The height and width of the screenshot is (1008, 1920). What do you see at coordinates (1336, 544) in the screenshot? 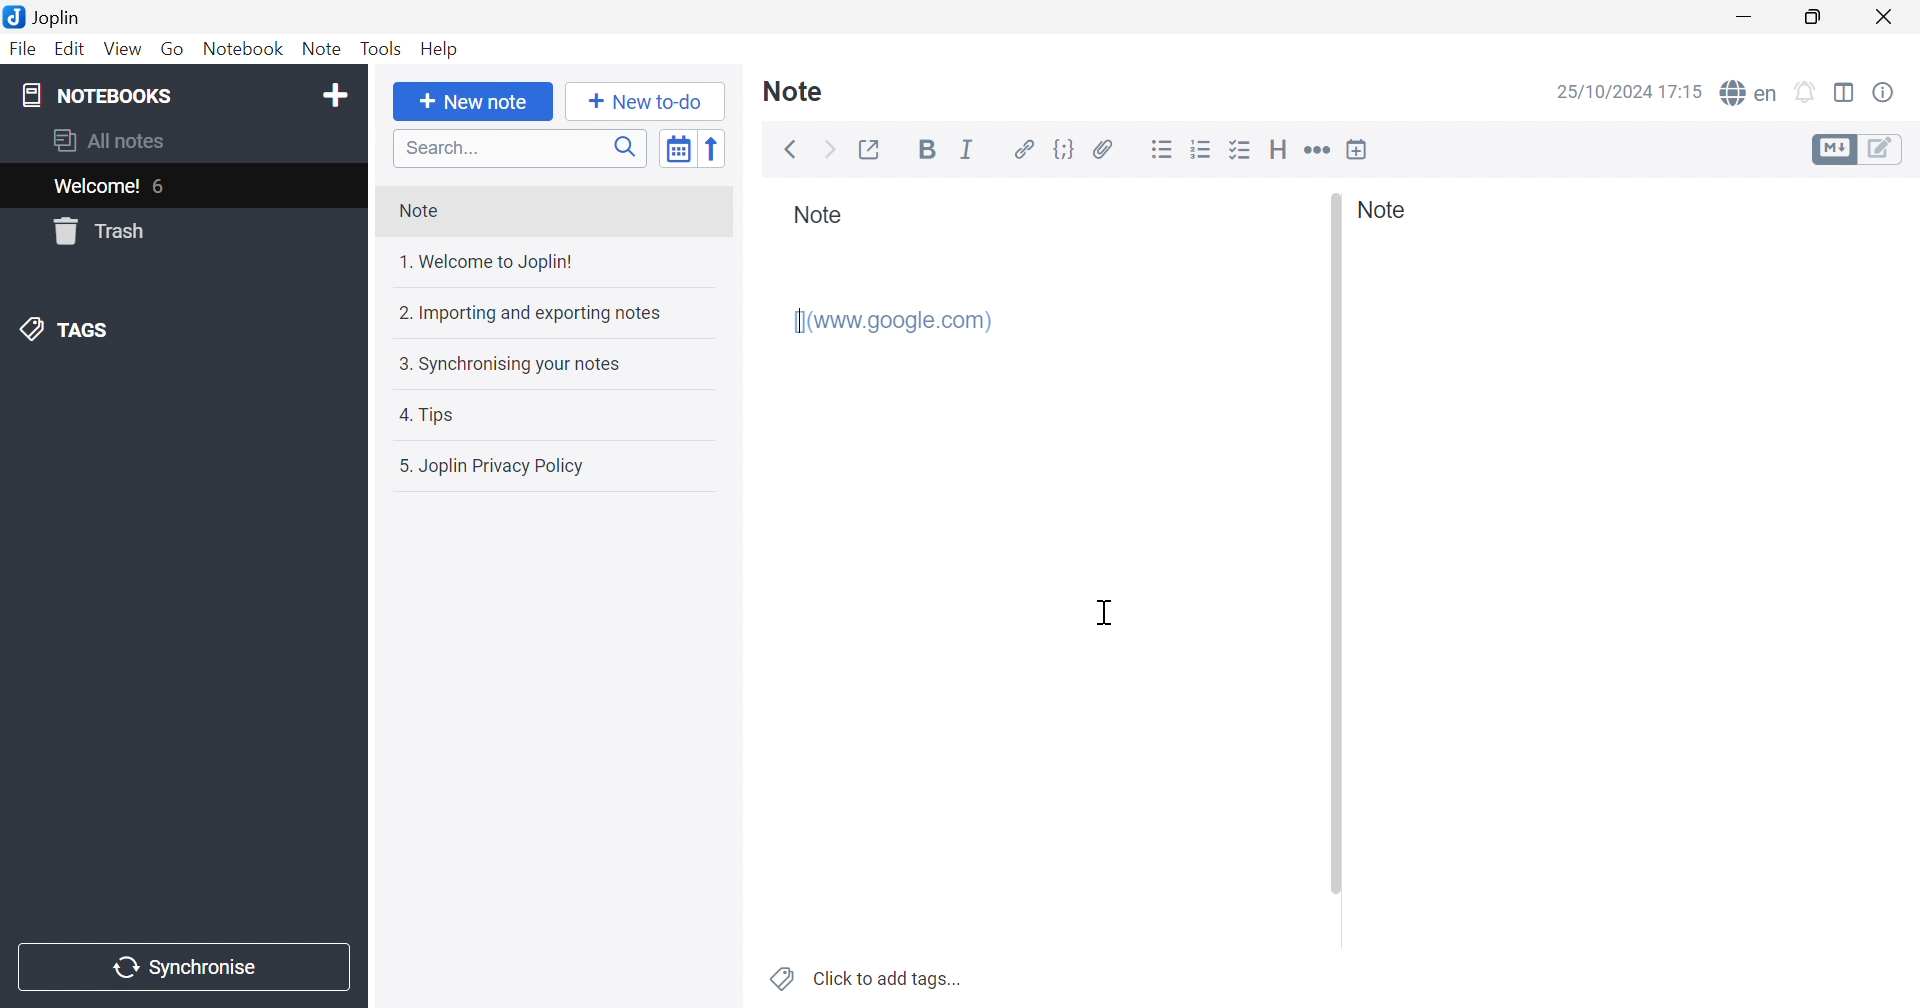
I see `scroll bar` at bounding box center [1336, 544].